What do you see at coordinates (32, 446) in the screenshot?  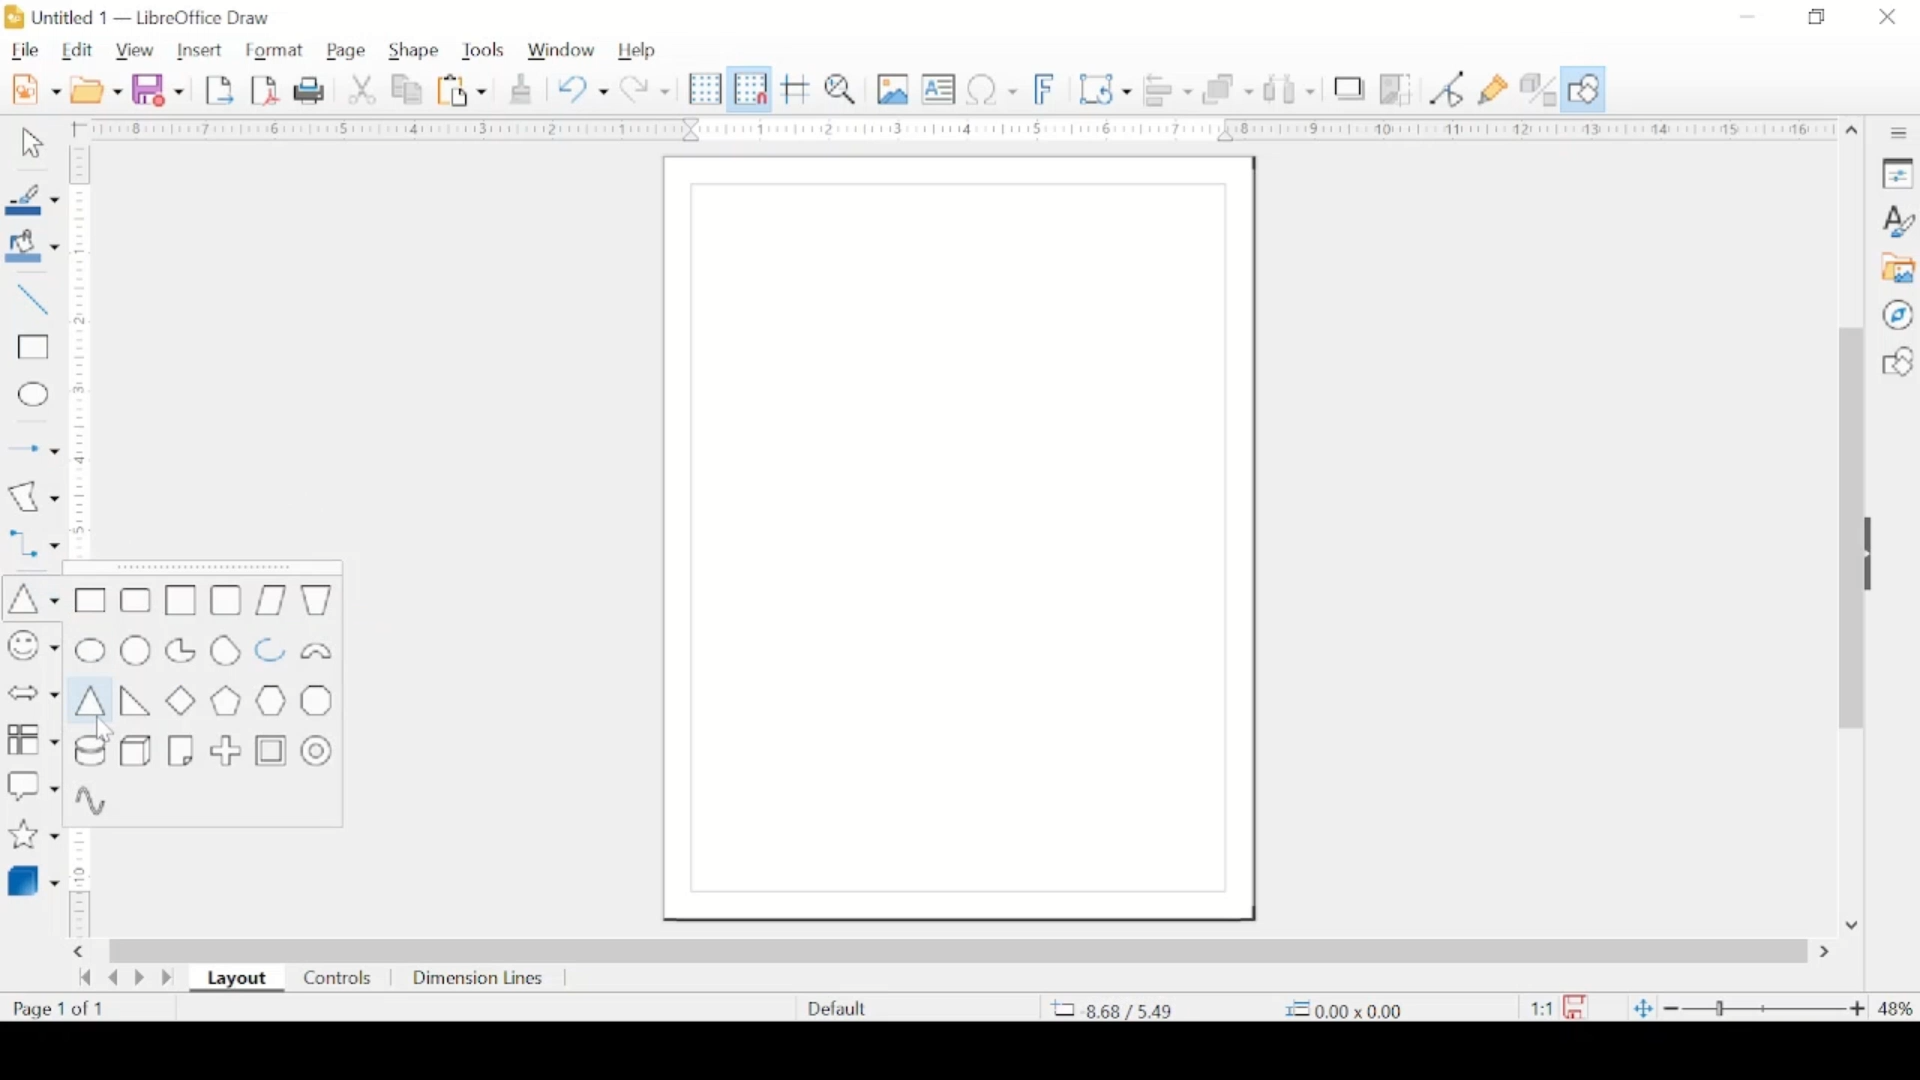 I see `insert arrow` at bounding box center [32, 446].